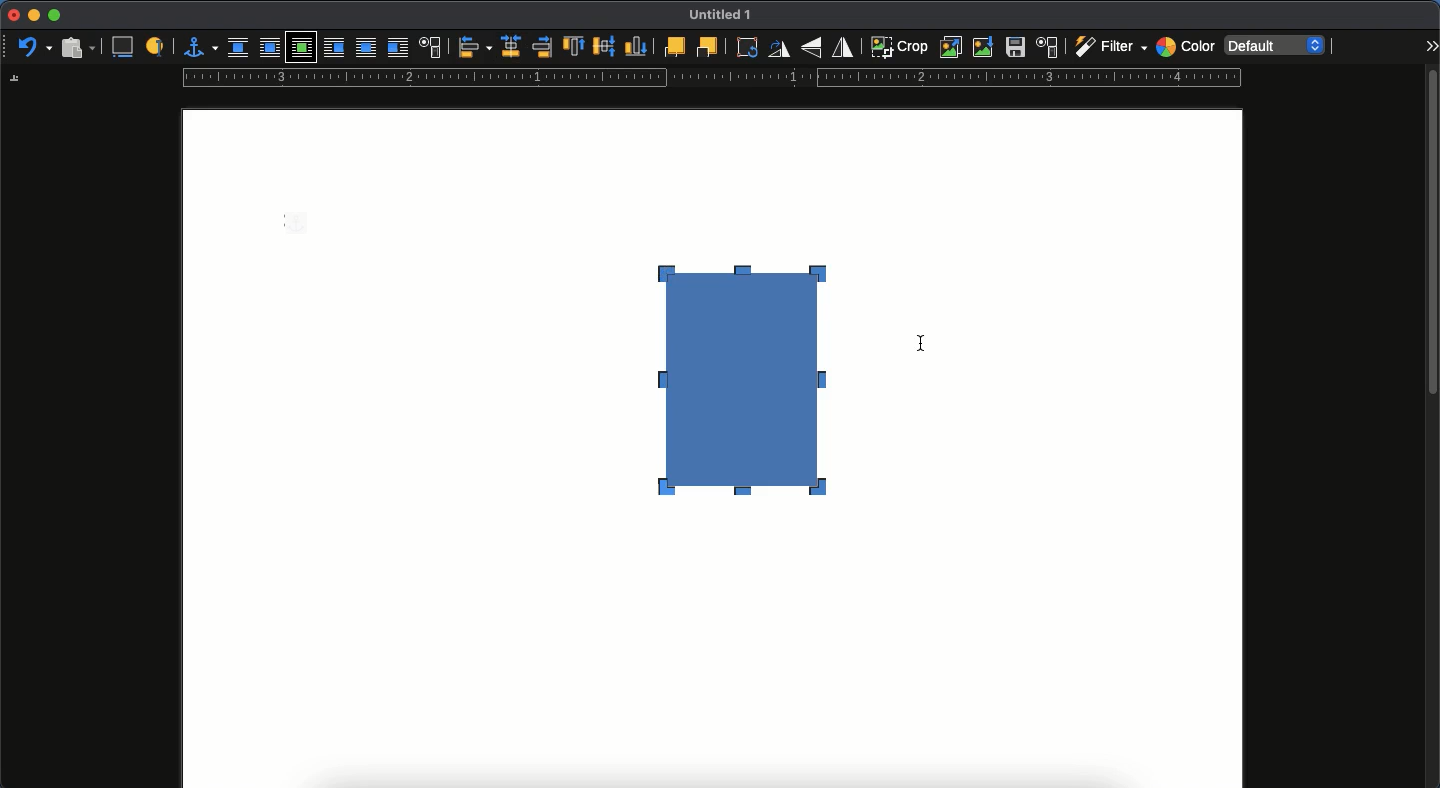 This screenshot has width=1440, height=788. Describe the element at coordinates (272, 50) in the screenshot. I see `parallel` at that location.